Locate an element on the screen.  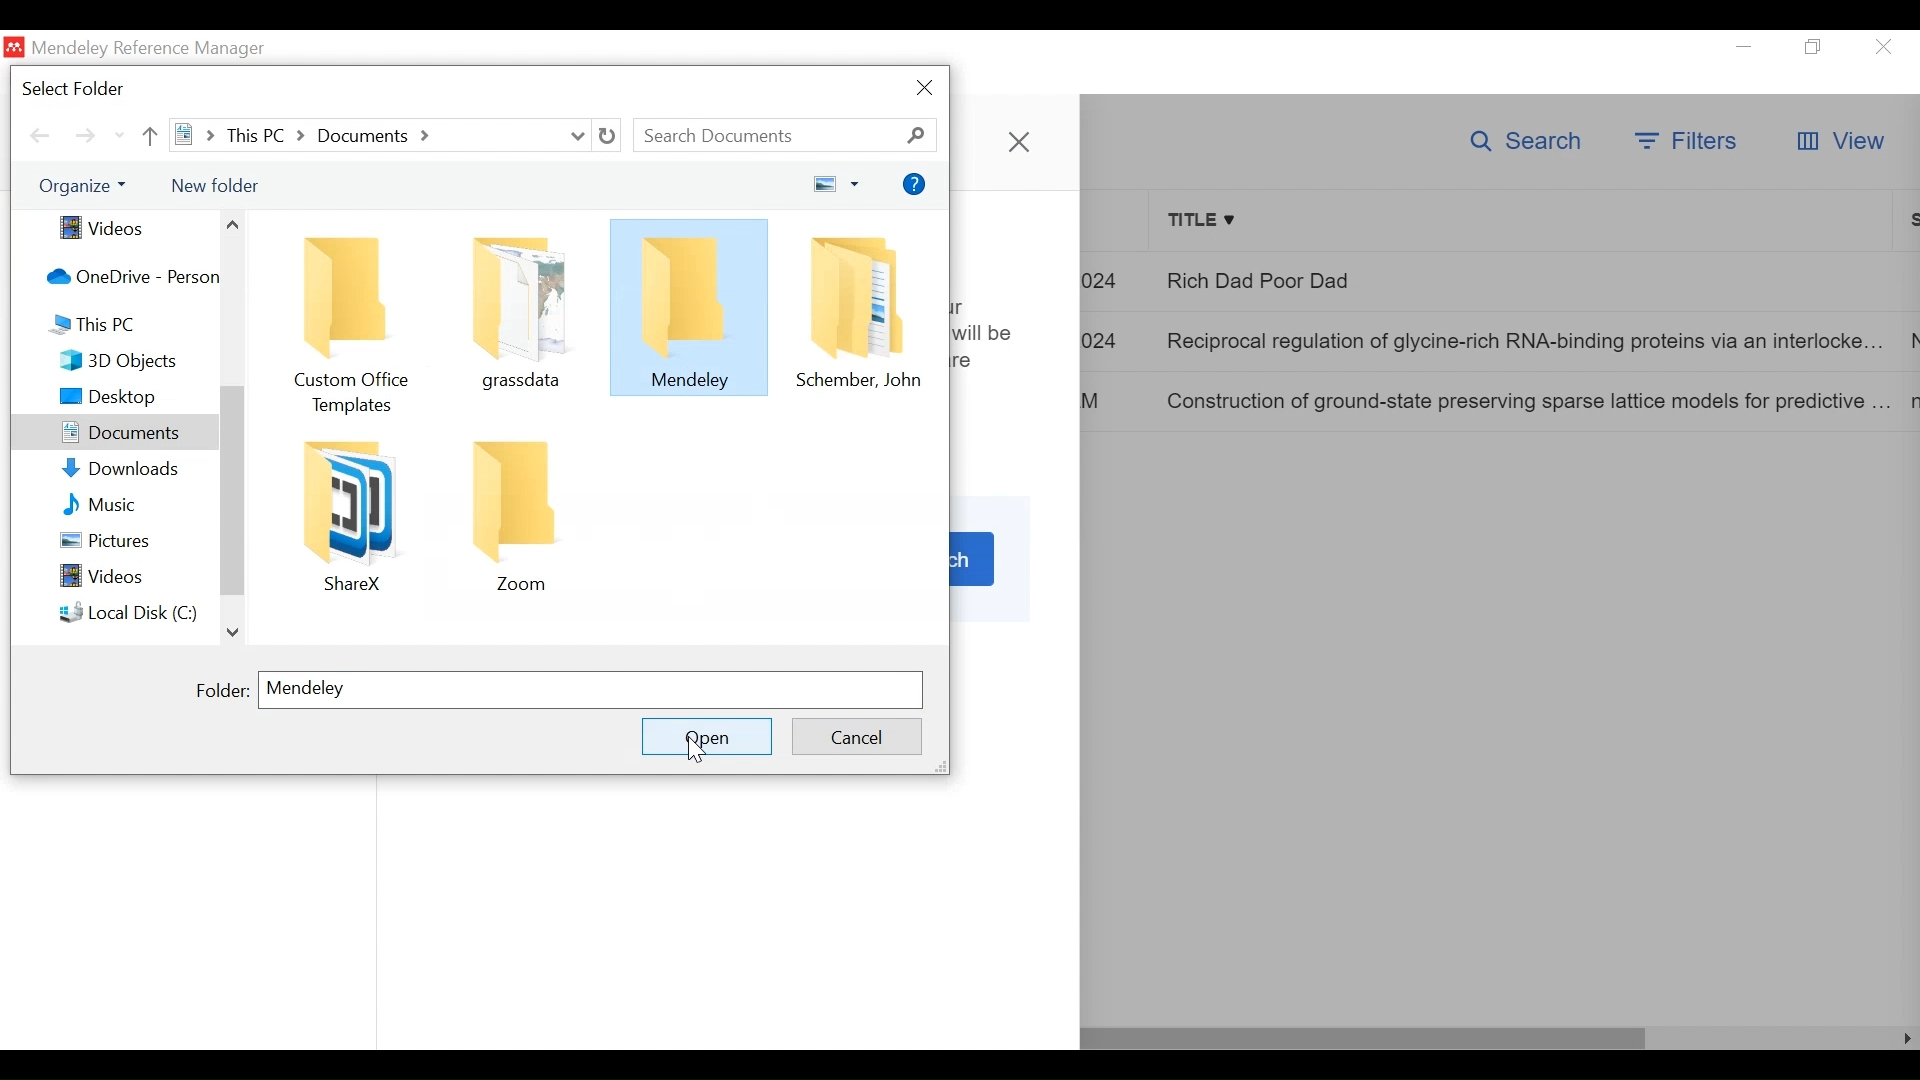
Folder is located at coordinates (691, 306).